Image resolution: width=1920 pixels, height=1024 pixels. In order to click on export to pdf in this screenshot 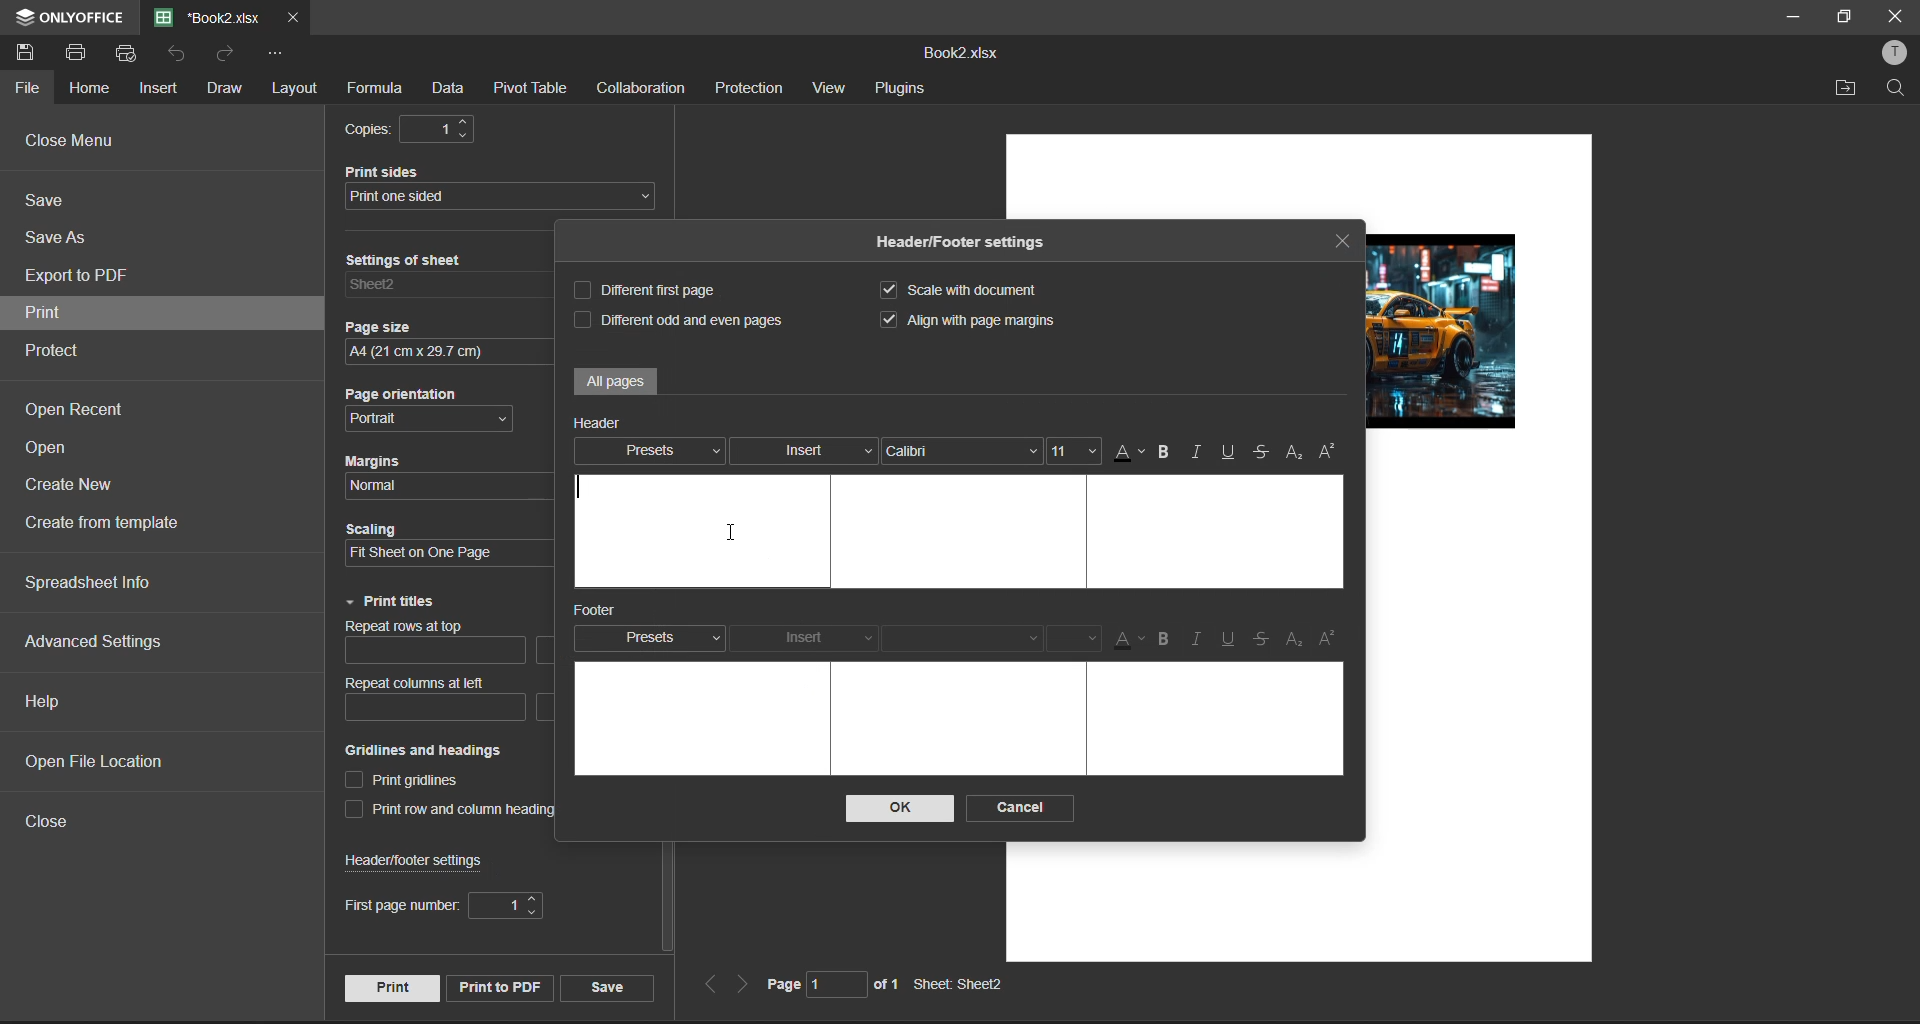, I will do `click(79, 279)`.